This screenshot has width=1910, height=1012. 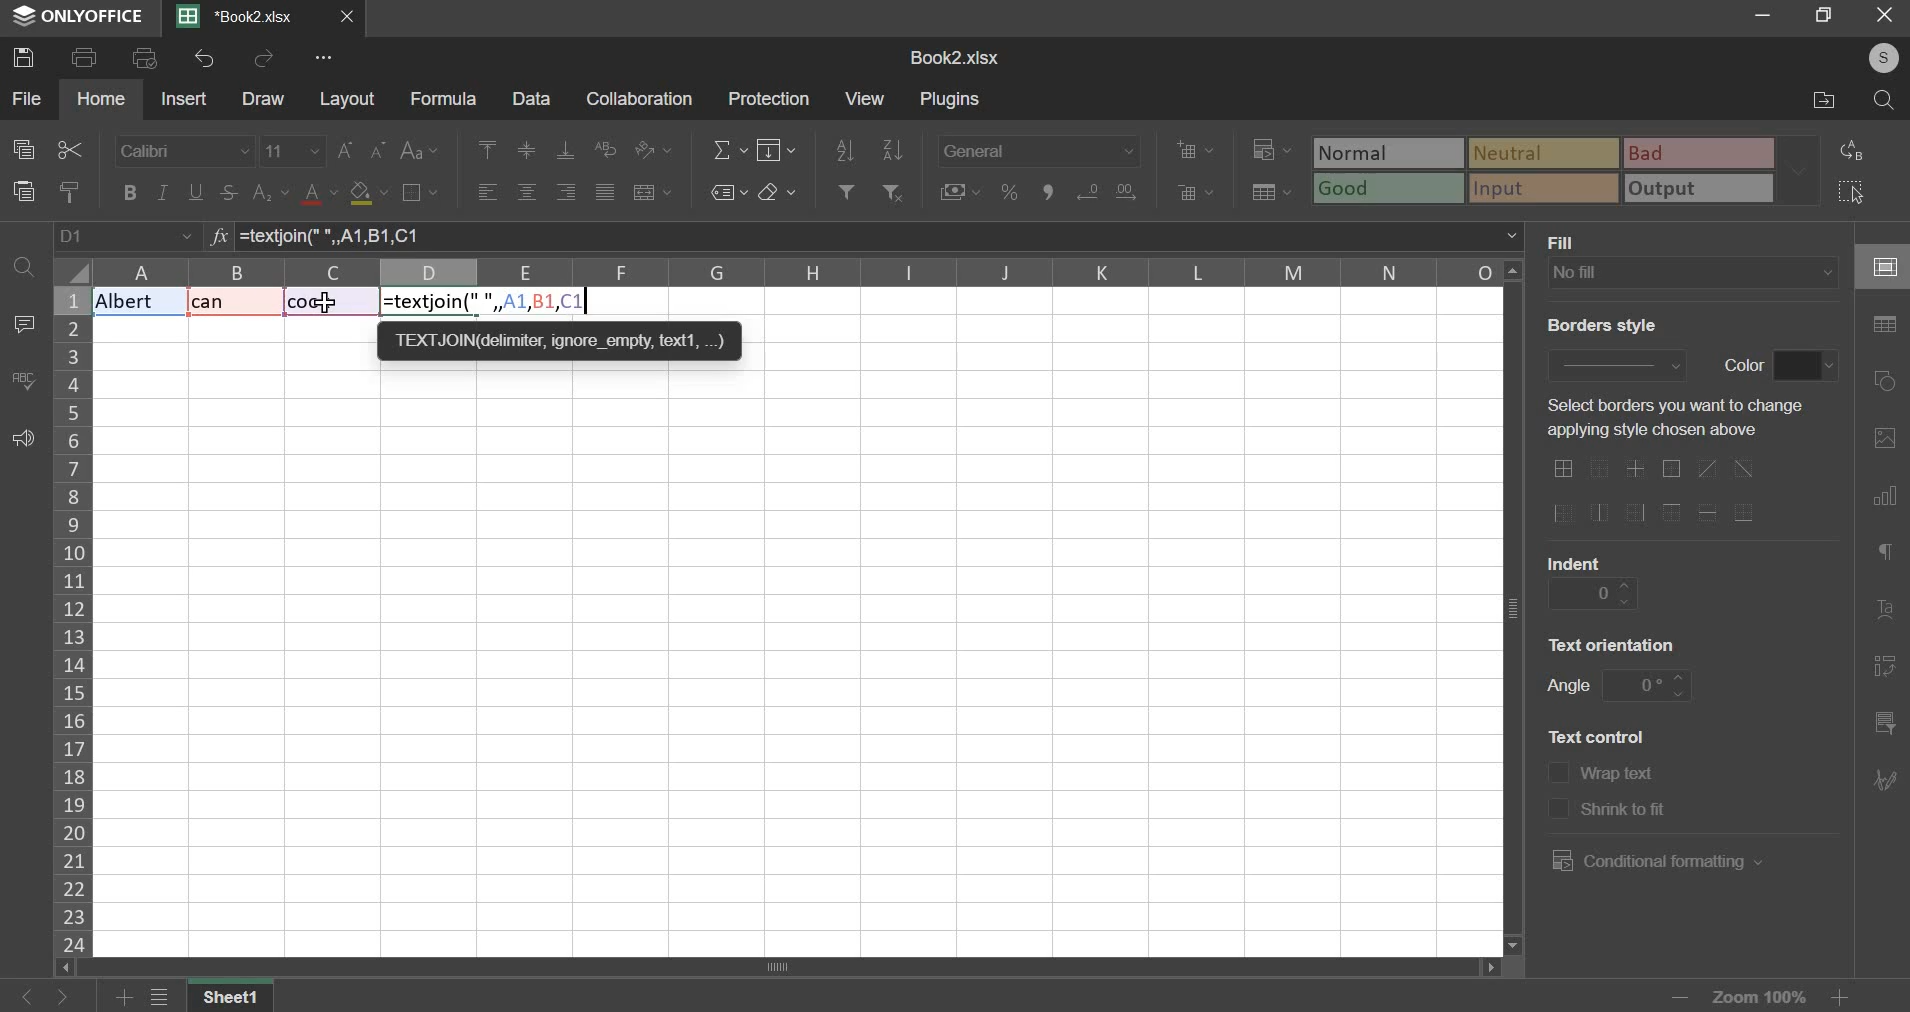 What do you see at coordinates (653, 192) in the screenshot?
I see `merge & center` at bounding box center [653, 192].